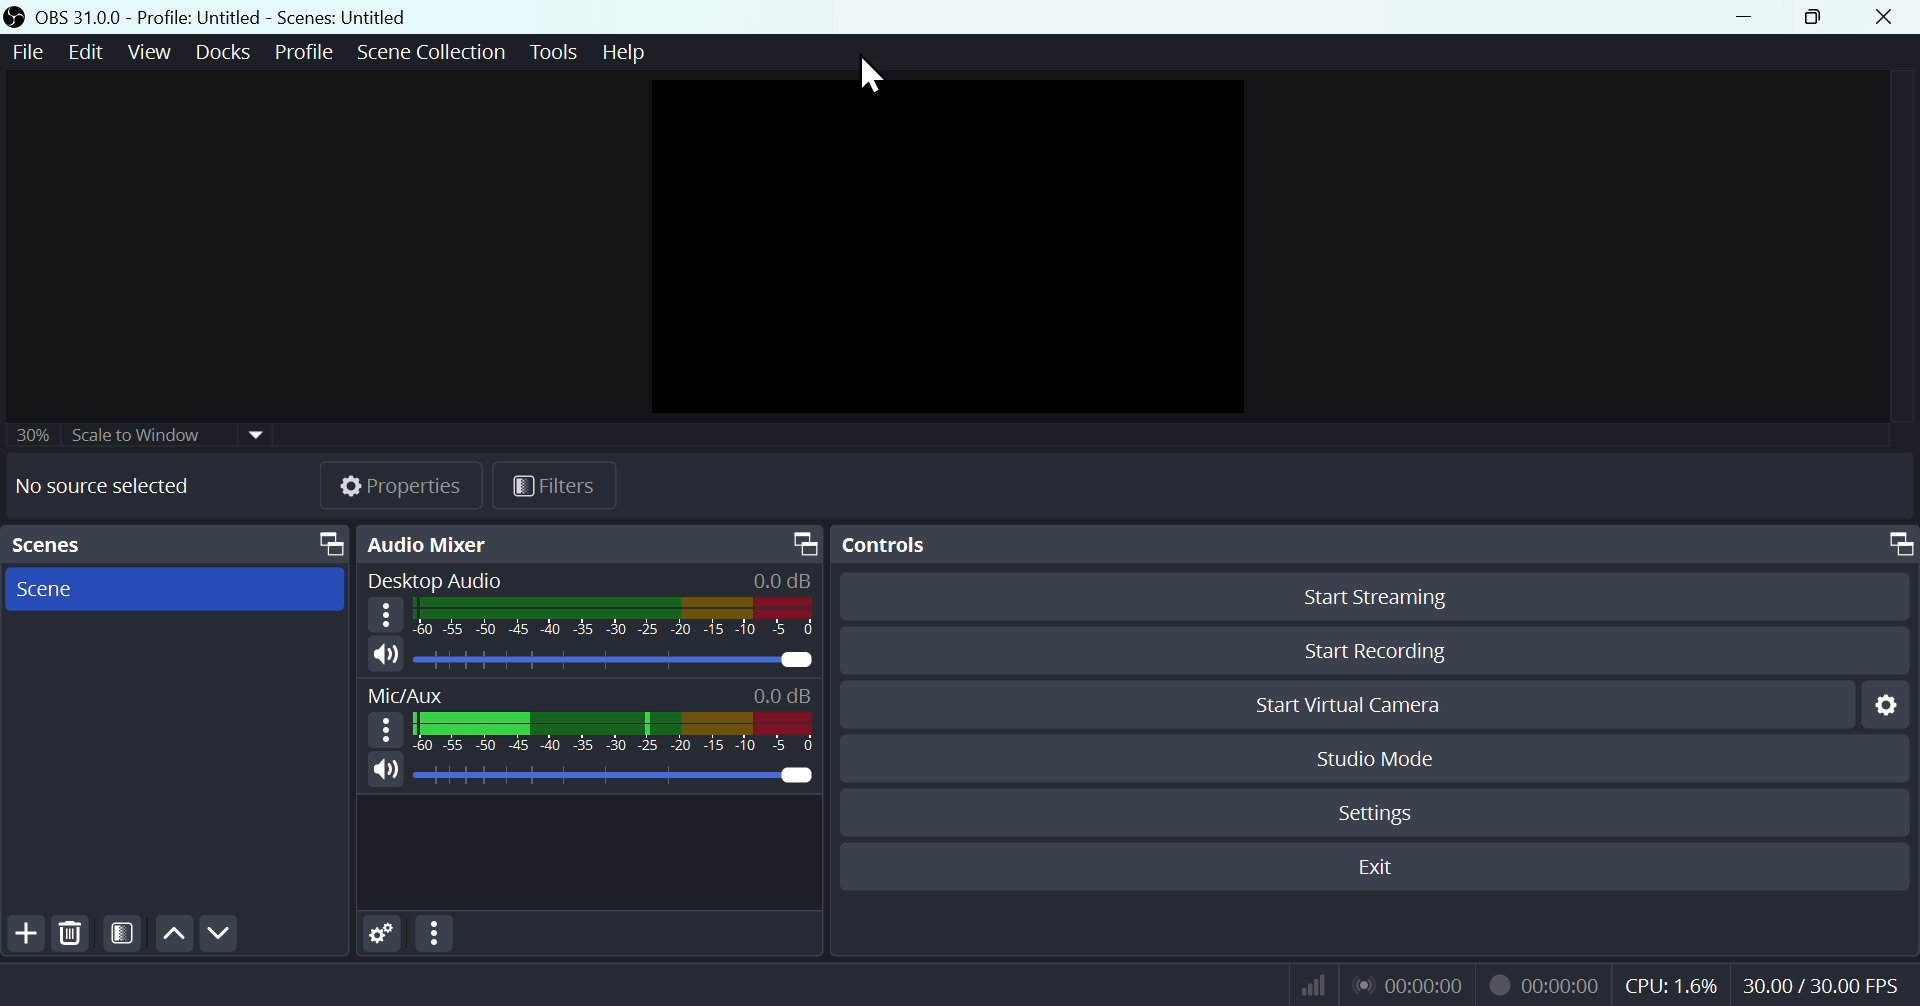  What do you see at coordinates (556, 51) in the screenshot?
I see `Tools` at bounding box center [556, 51].